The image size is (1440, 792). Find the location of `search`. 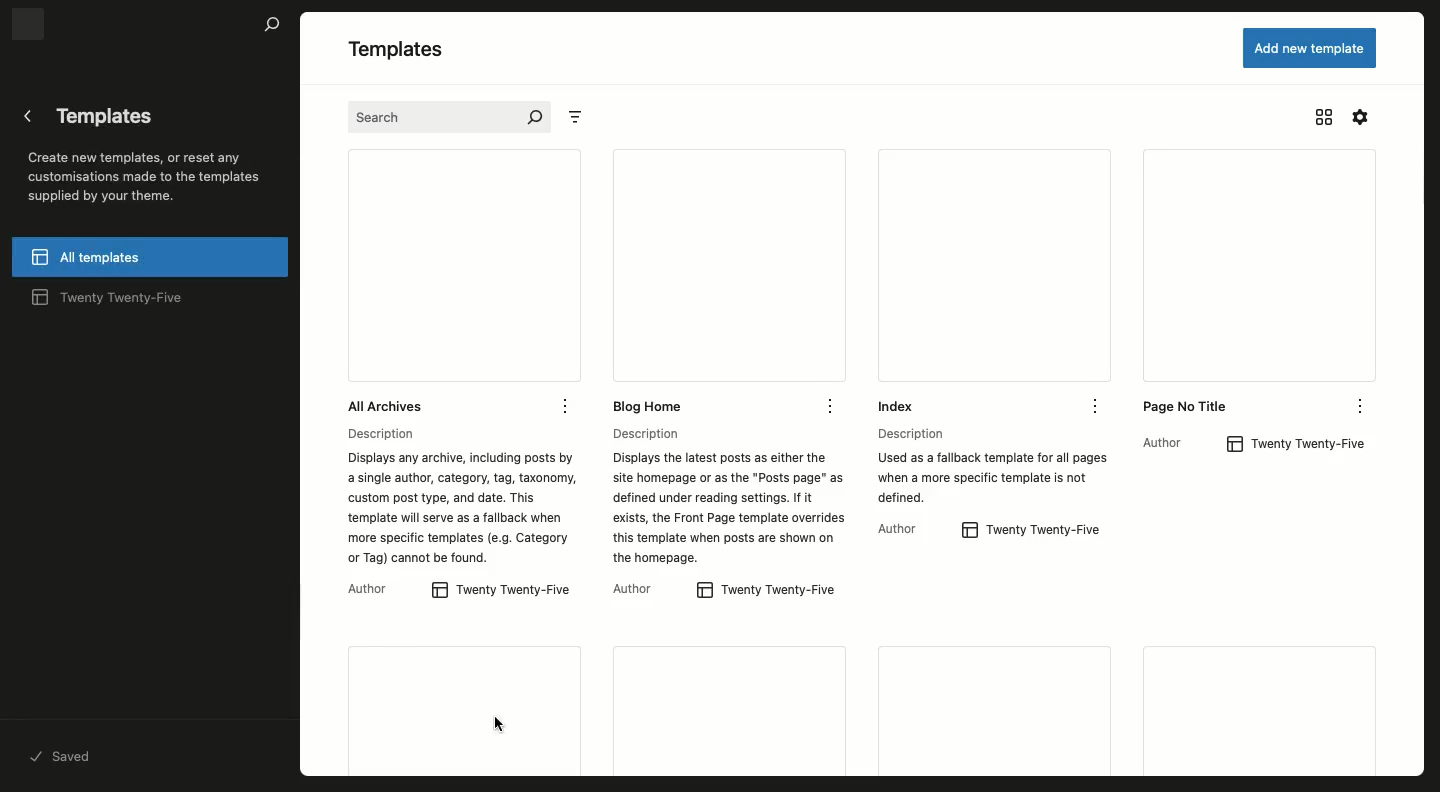

search is located at coordinates (274, 27).